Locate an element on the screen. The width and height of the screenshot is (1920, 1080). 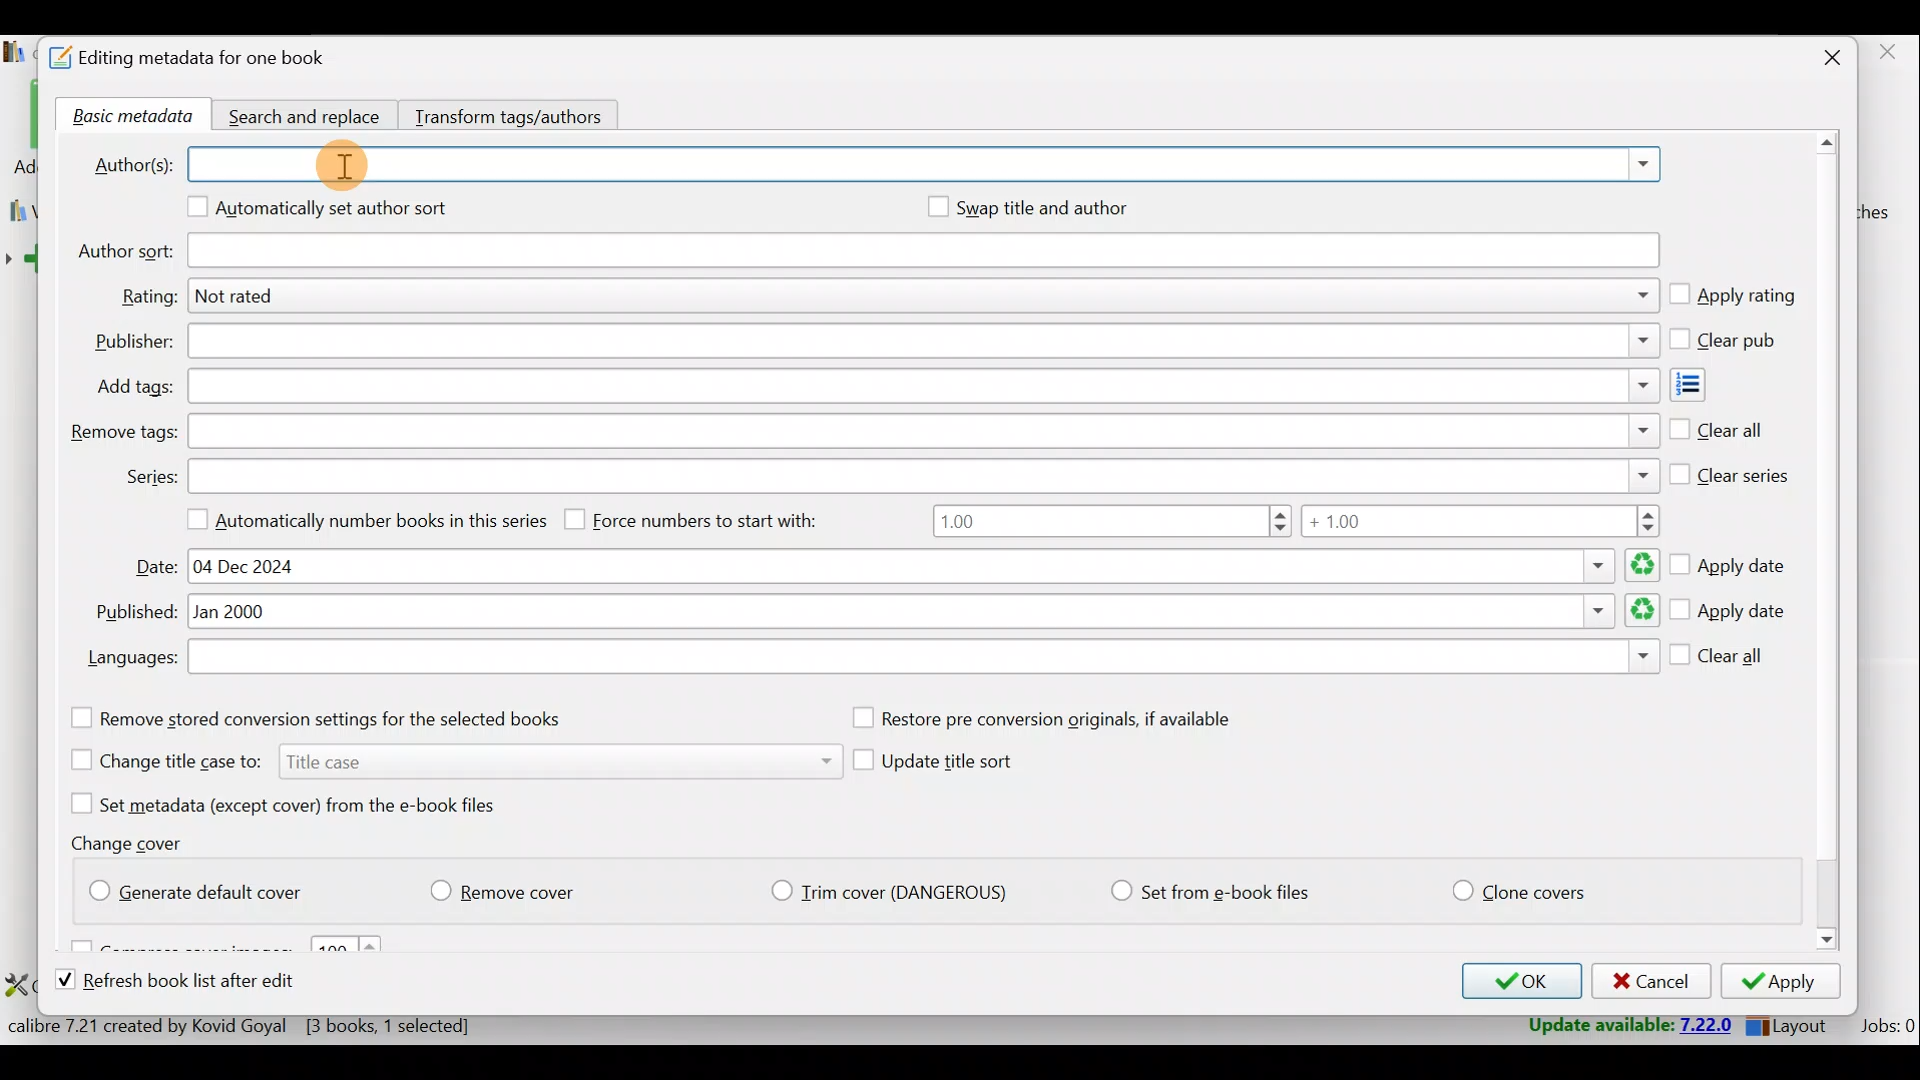
Clear series is located at coordinates (1731, 471).